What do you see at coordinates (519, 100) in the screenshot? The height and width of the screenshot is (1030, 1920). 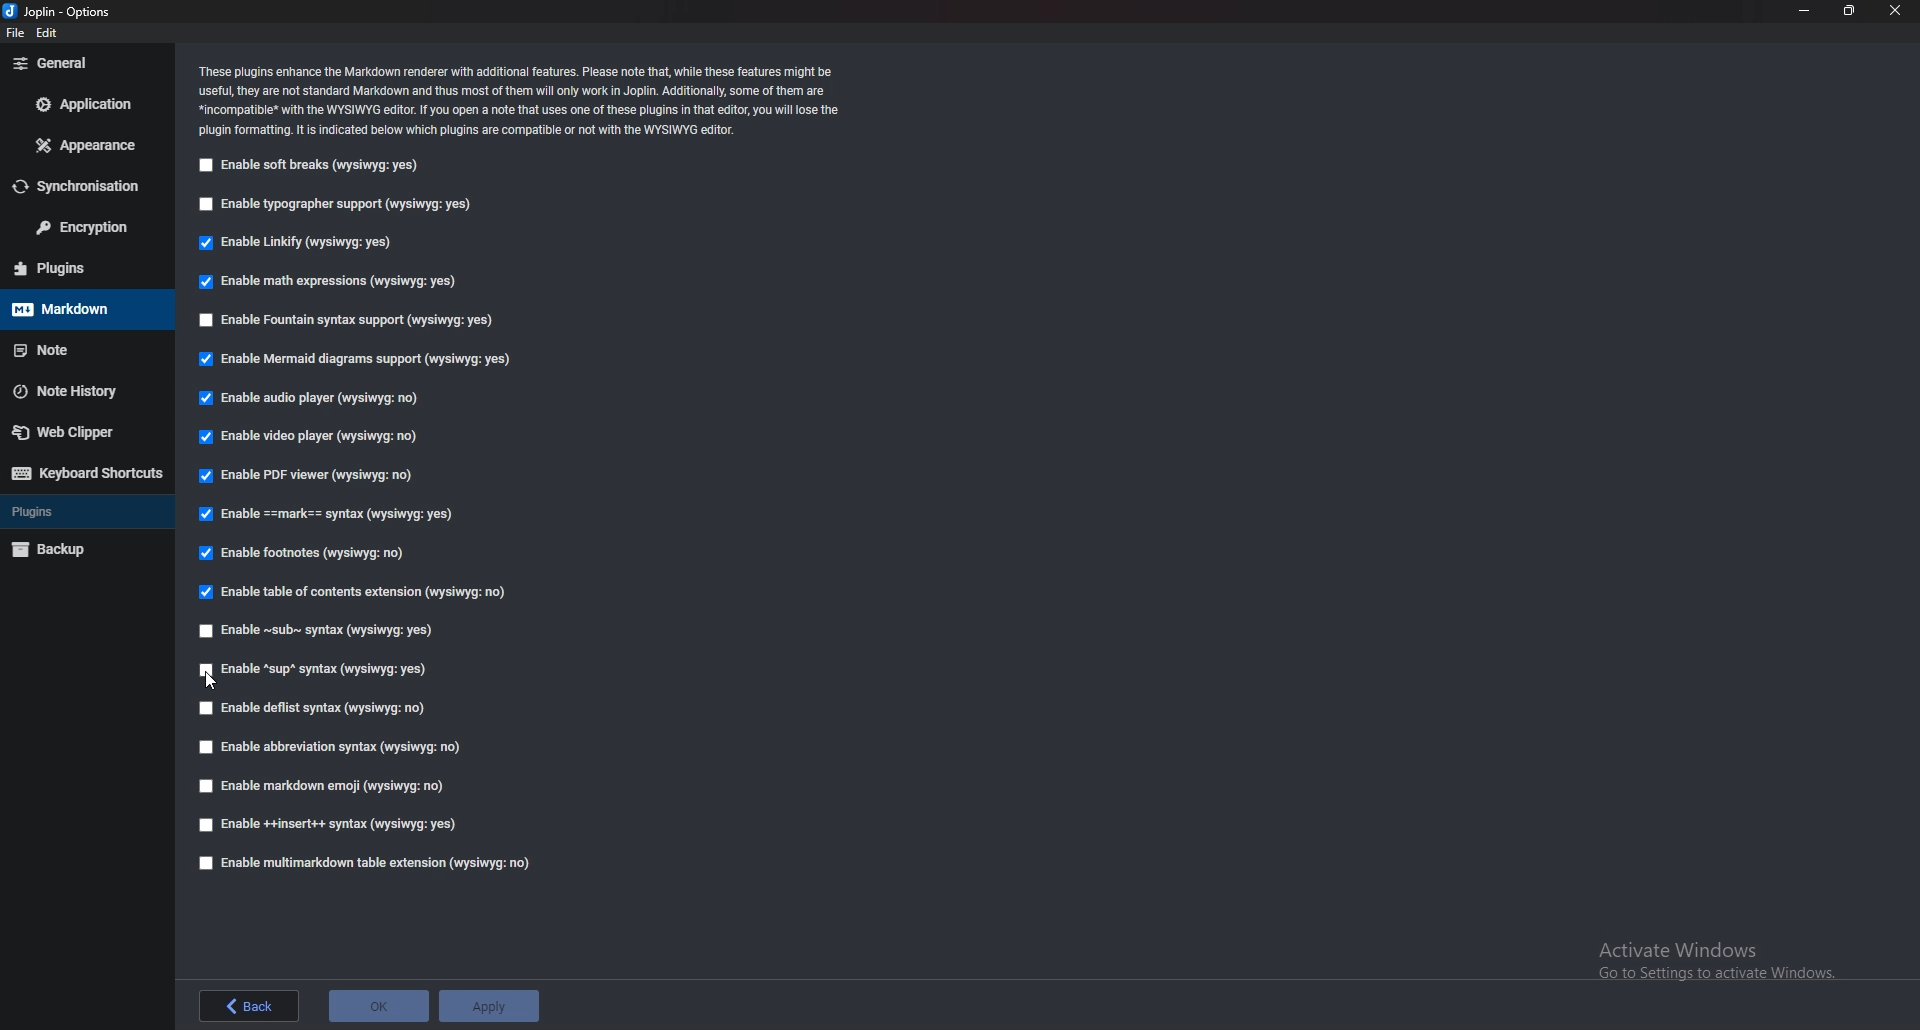 I see `These plugins enhance the Markdown renderer with additional features. Please note that, while these features might be
useful, they are not standard Markdown and thus most of them will only work in Joplin. Additionally, some of them are.
*incompatible® with the WYSIWYG editor. If you open a note that uses one of these plugins in that editor, you will lose the
plugin formatting. It is indicated below which plugins are compatible or not with the WYSIWYG editor.` at bounding box center [519, 100].